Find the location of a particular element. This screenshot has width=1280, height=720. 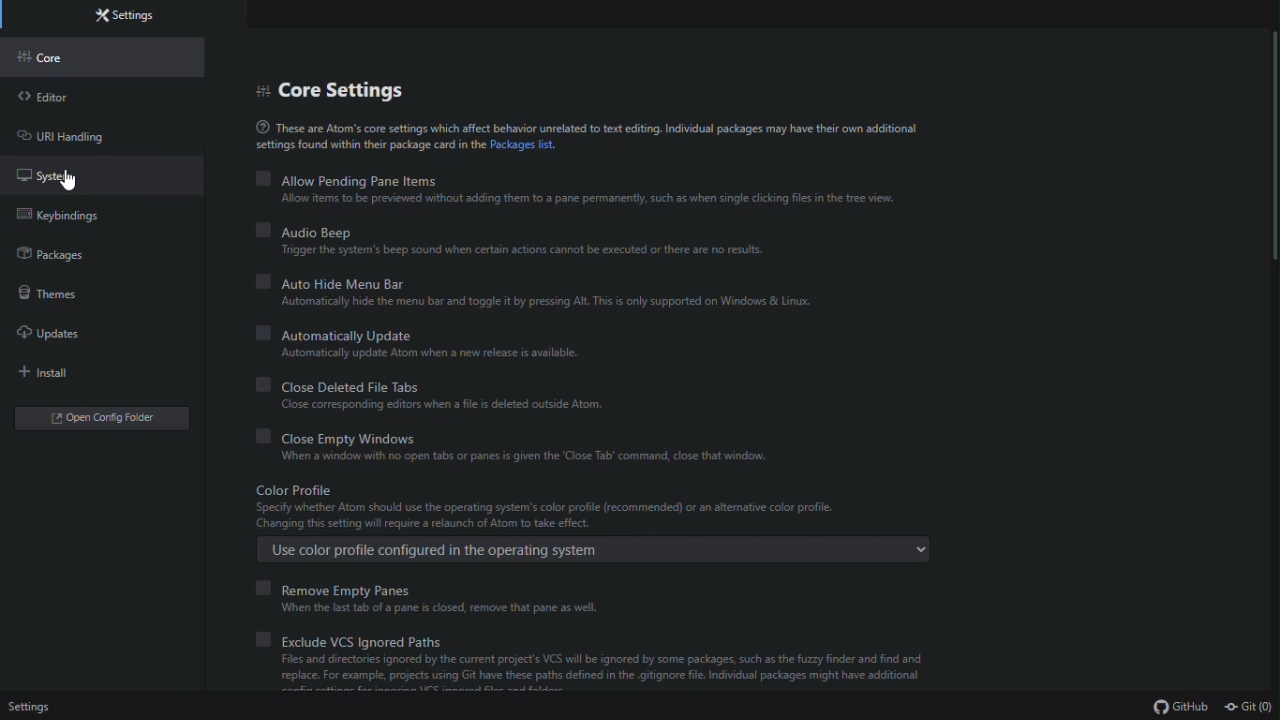

cursor is located at coordinates (72, 182).